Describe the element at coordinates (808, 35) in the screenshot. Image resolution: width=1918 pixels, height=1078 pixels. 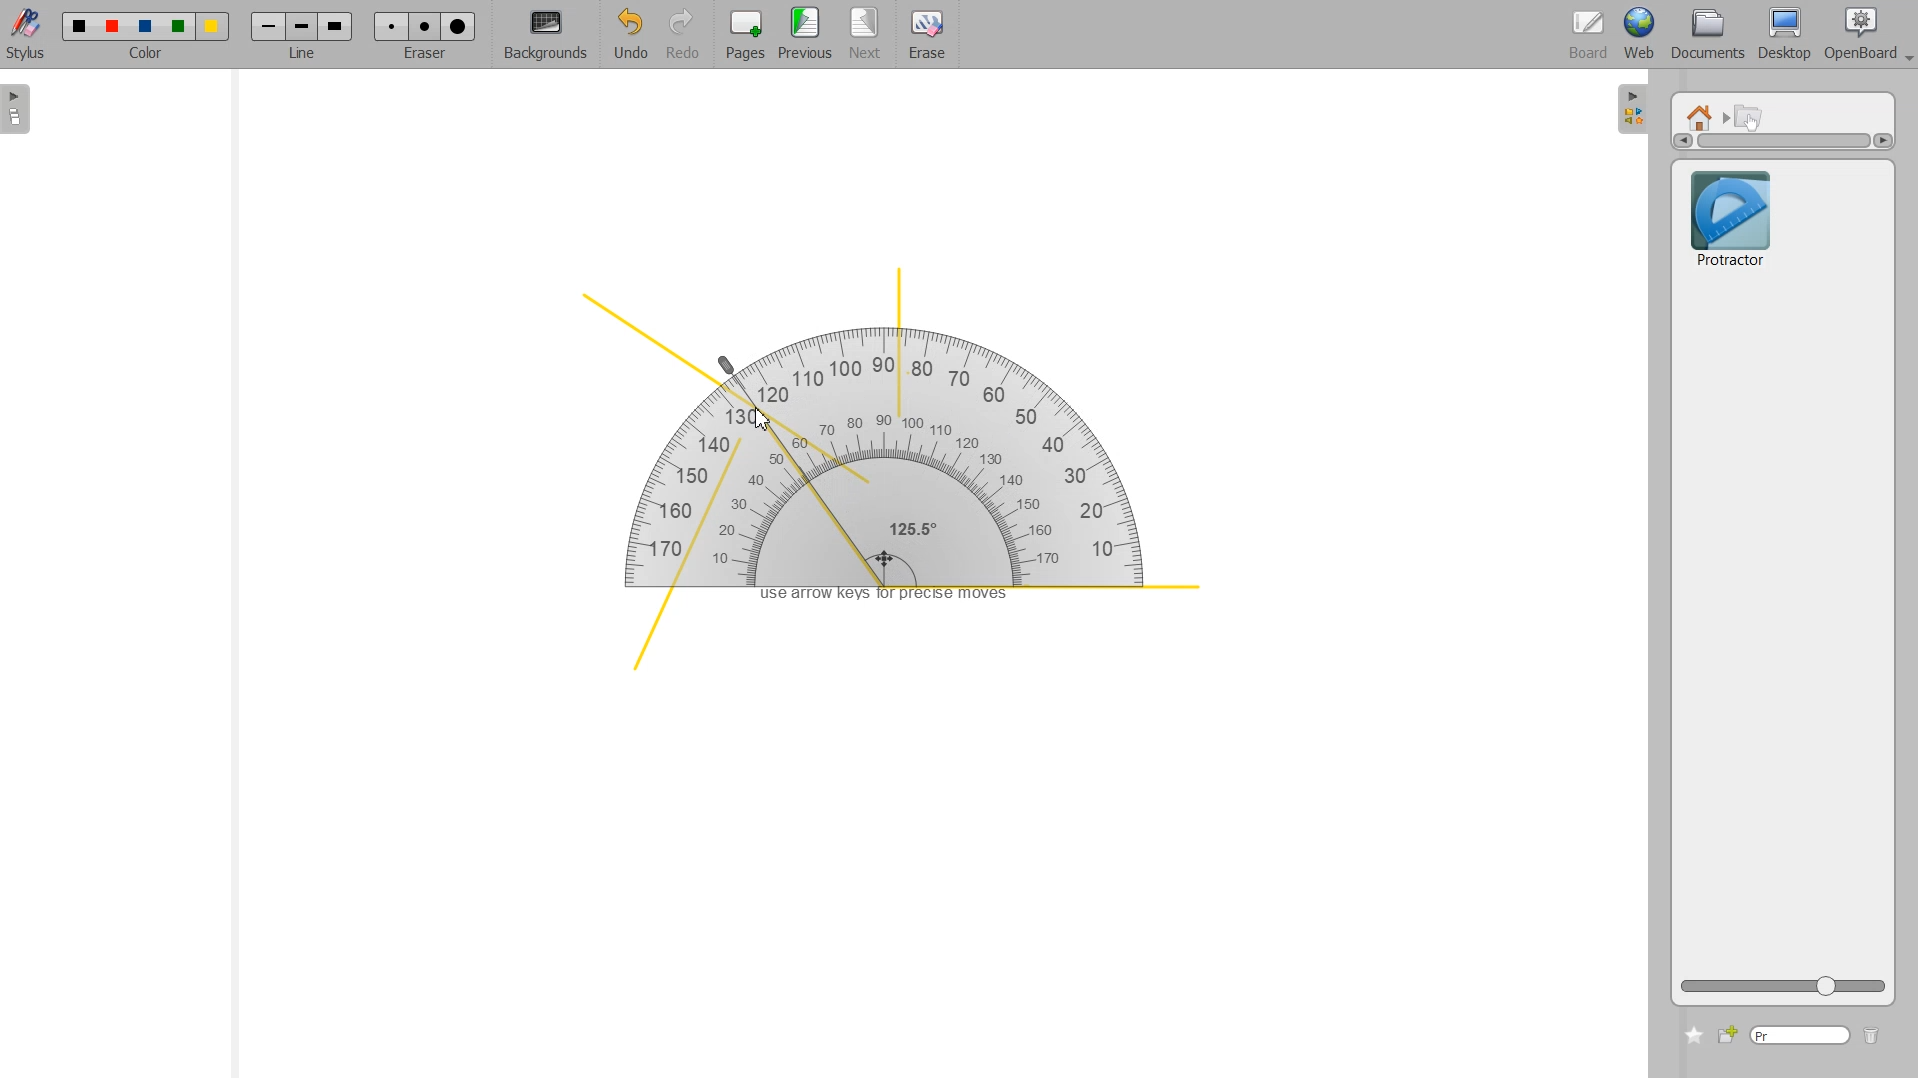
I see `Previous` at that location.